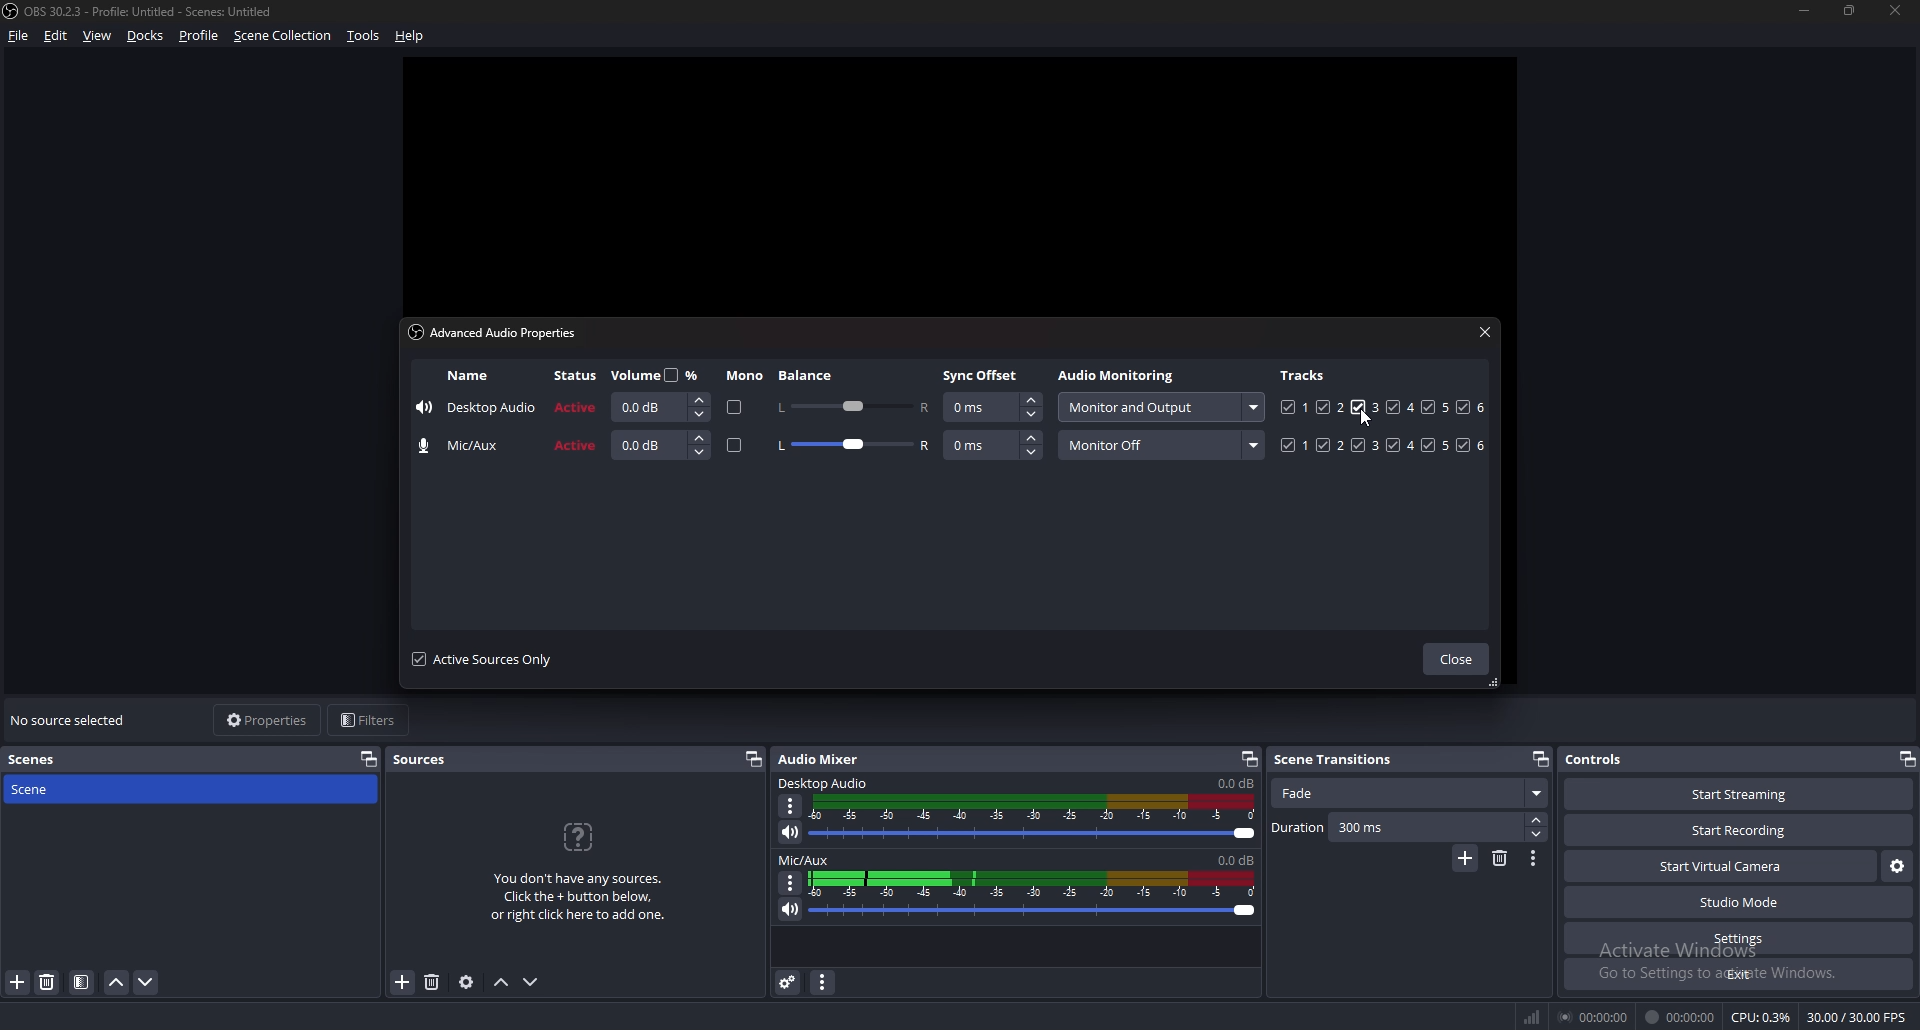  What do you see at coordinates (994, 445) in the screenshot?
I see `syns offset input` at bounding box center [994, 445].